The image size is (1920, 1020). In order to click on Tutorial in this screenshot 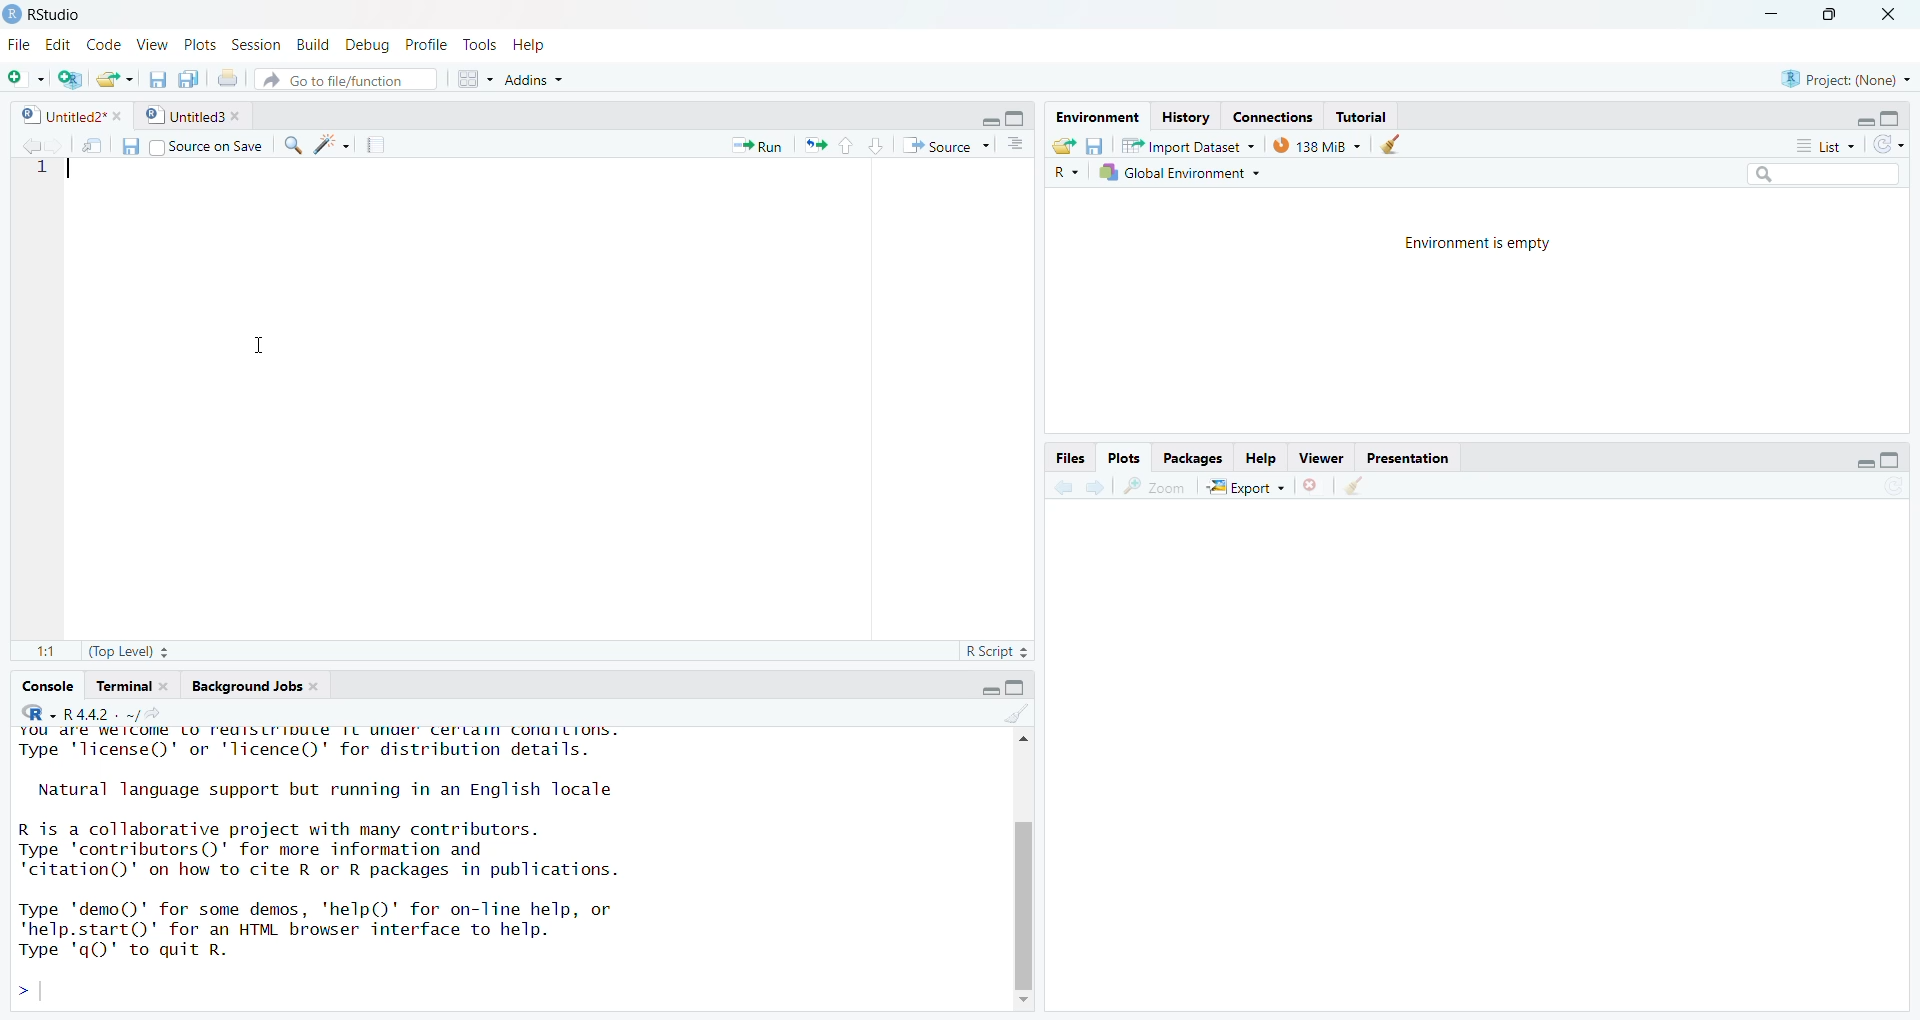, I will do `click(1369, 114)`.